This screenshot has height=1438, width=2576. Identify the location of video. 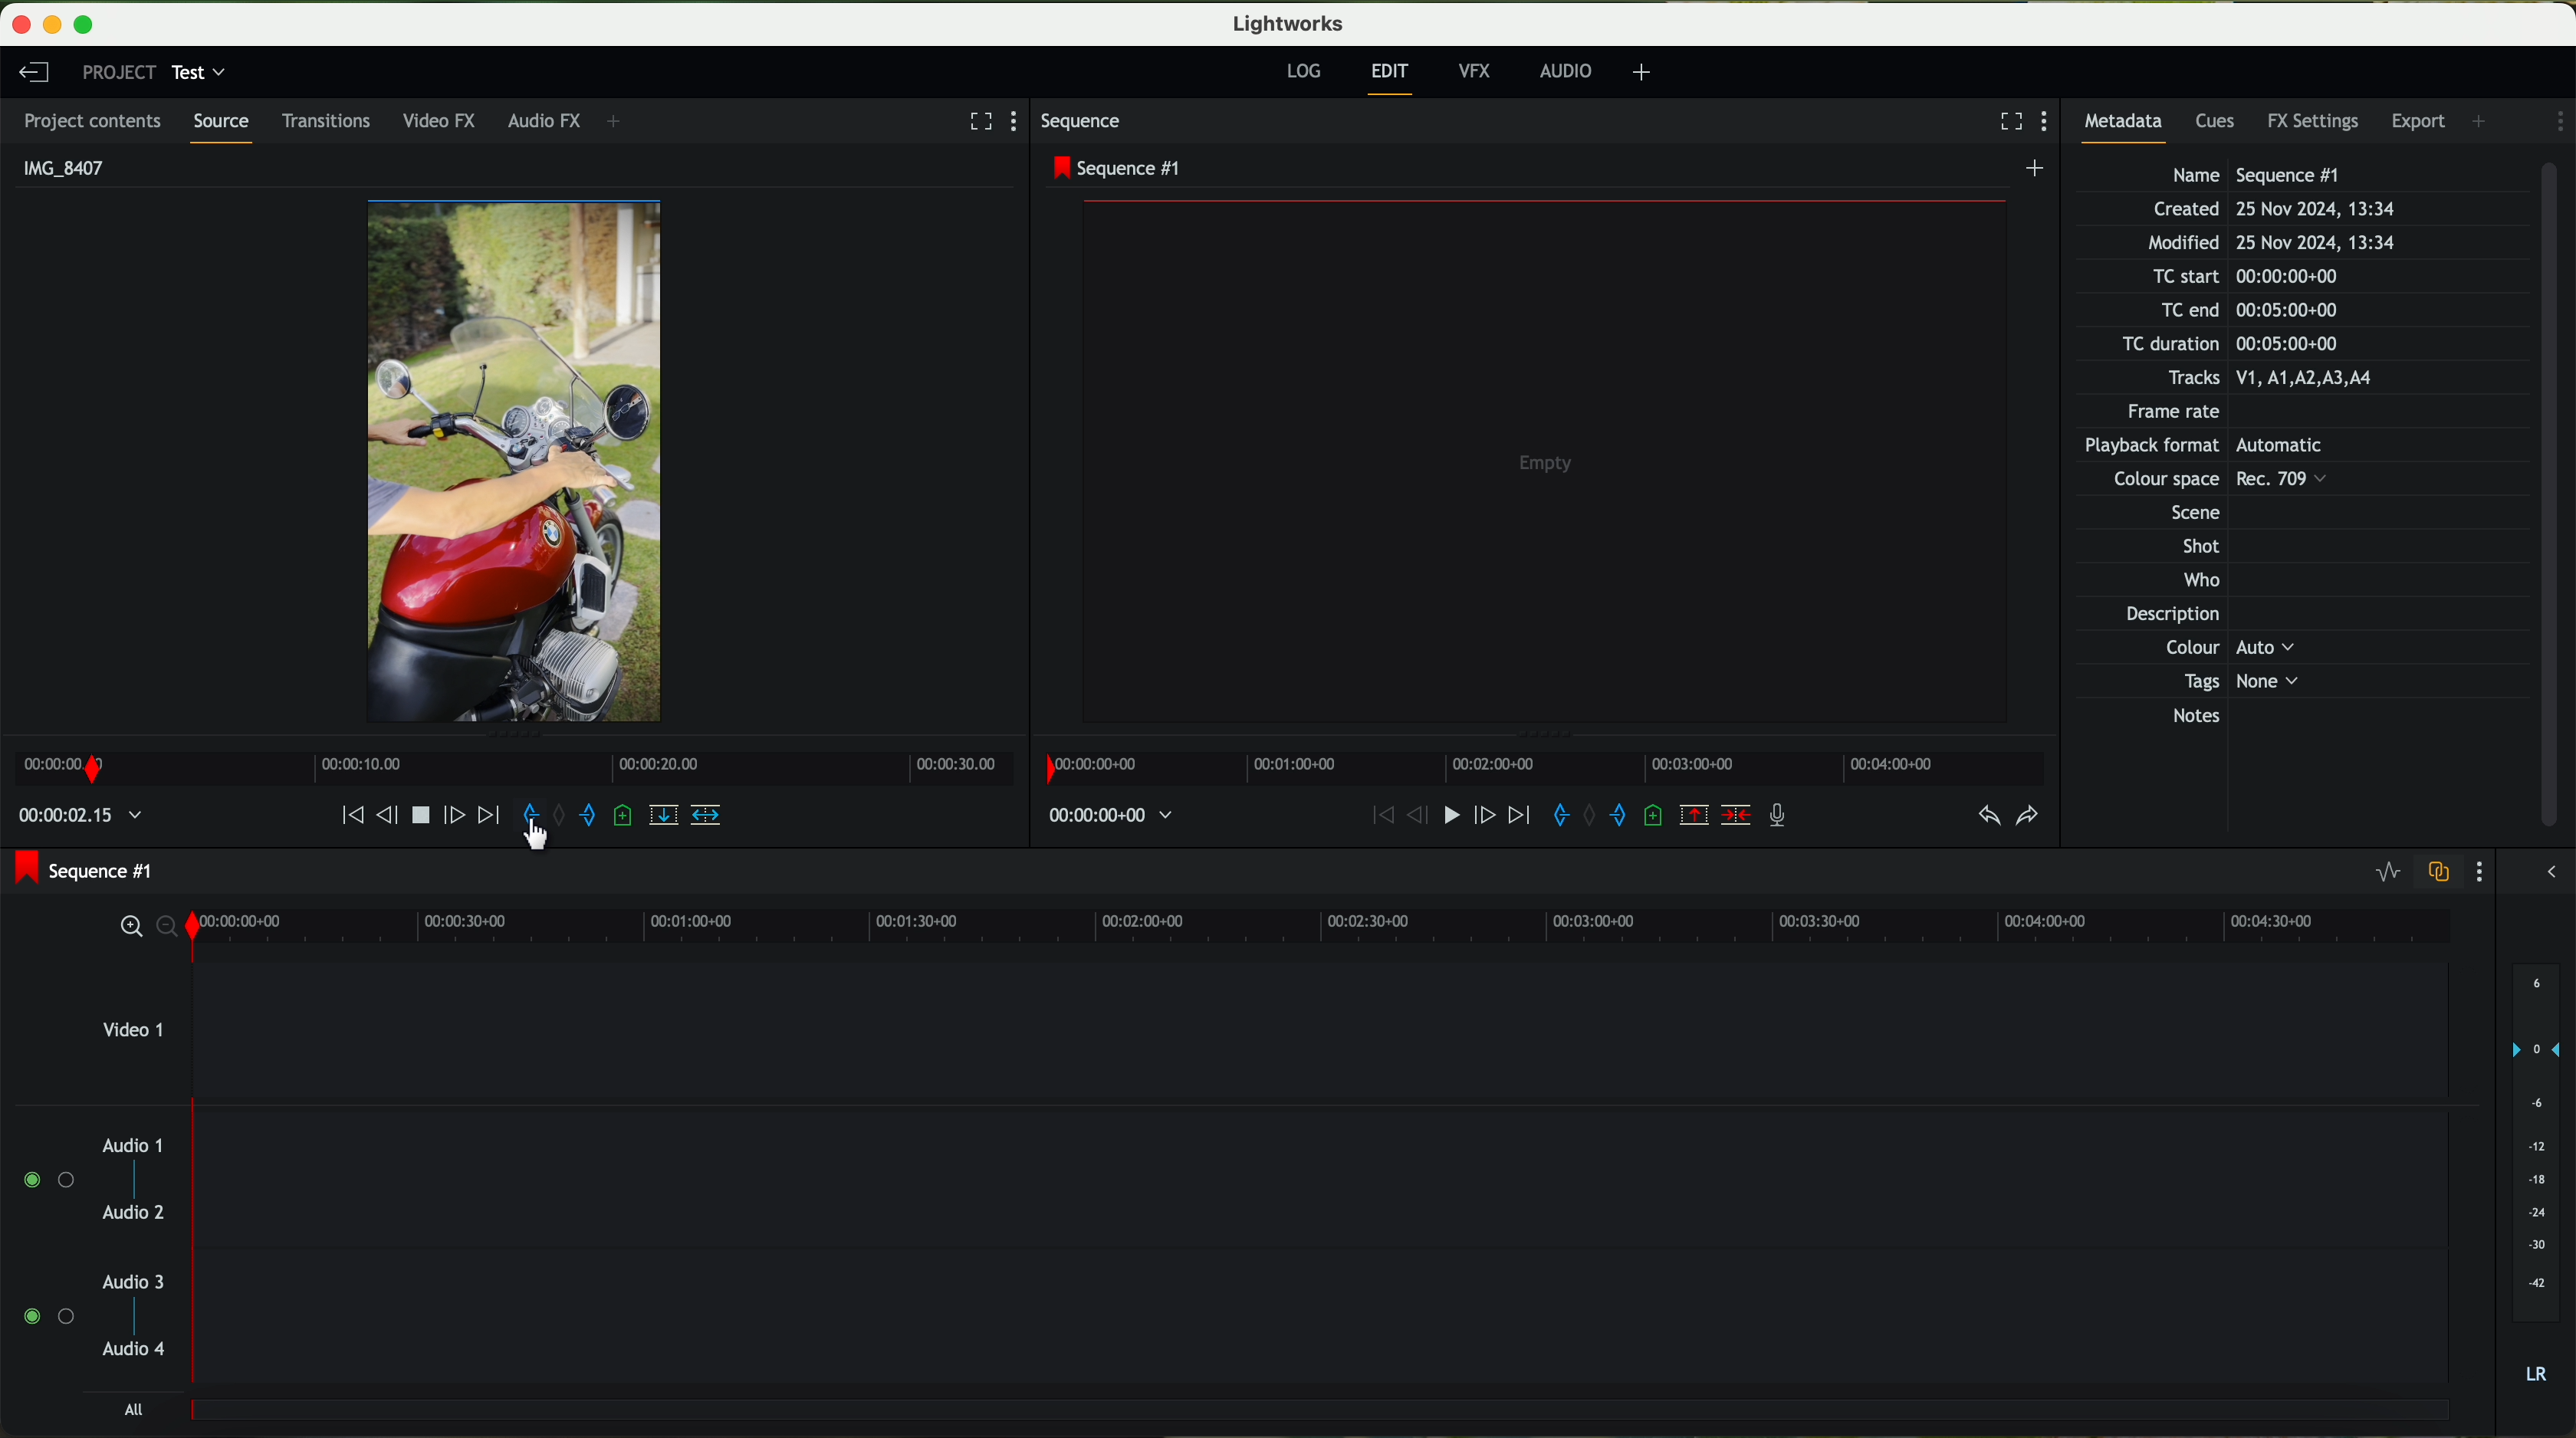
(518, 461).